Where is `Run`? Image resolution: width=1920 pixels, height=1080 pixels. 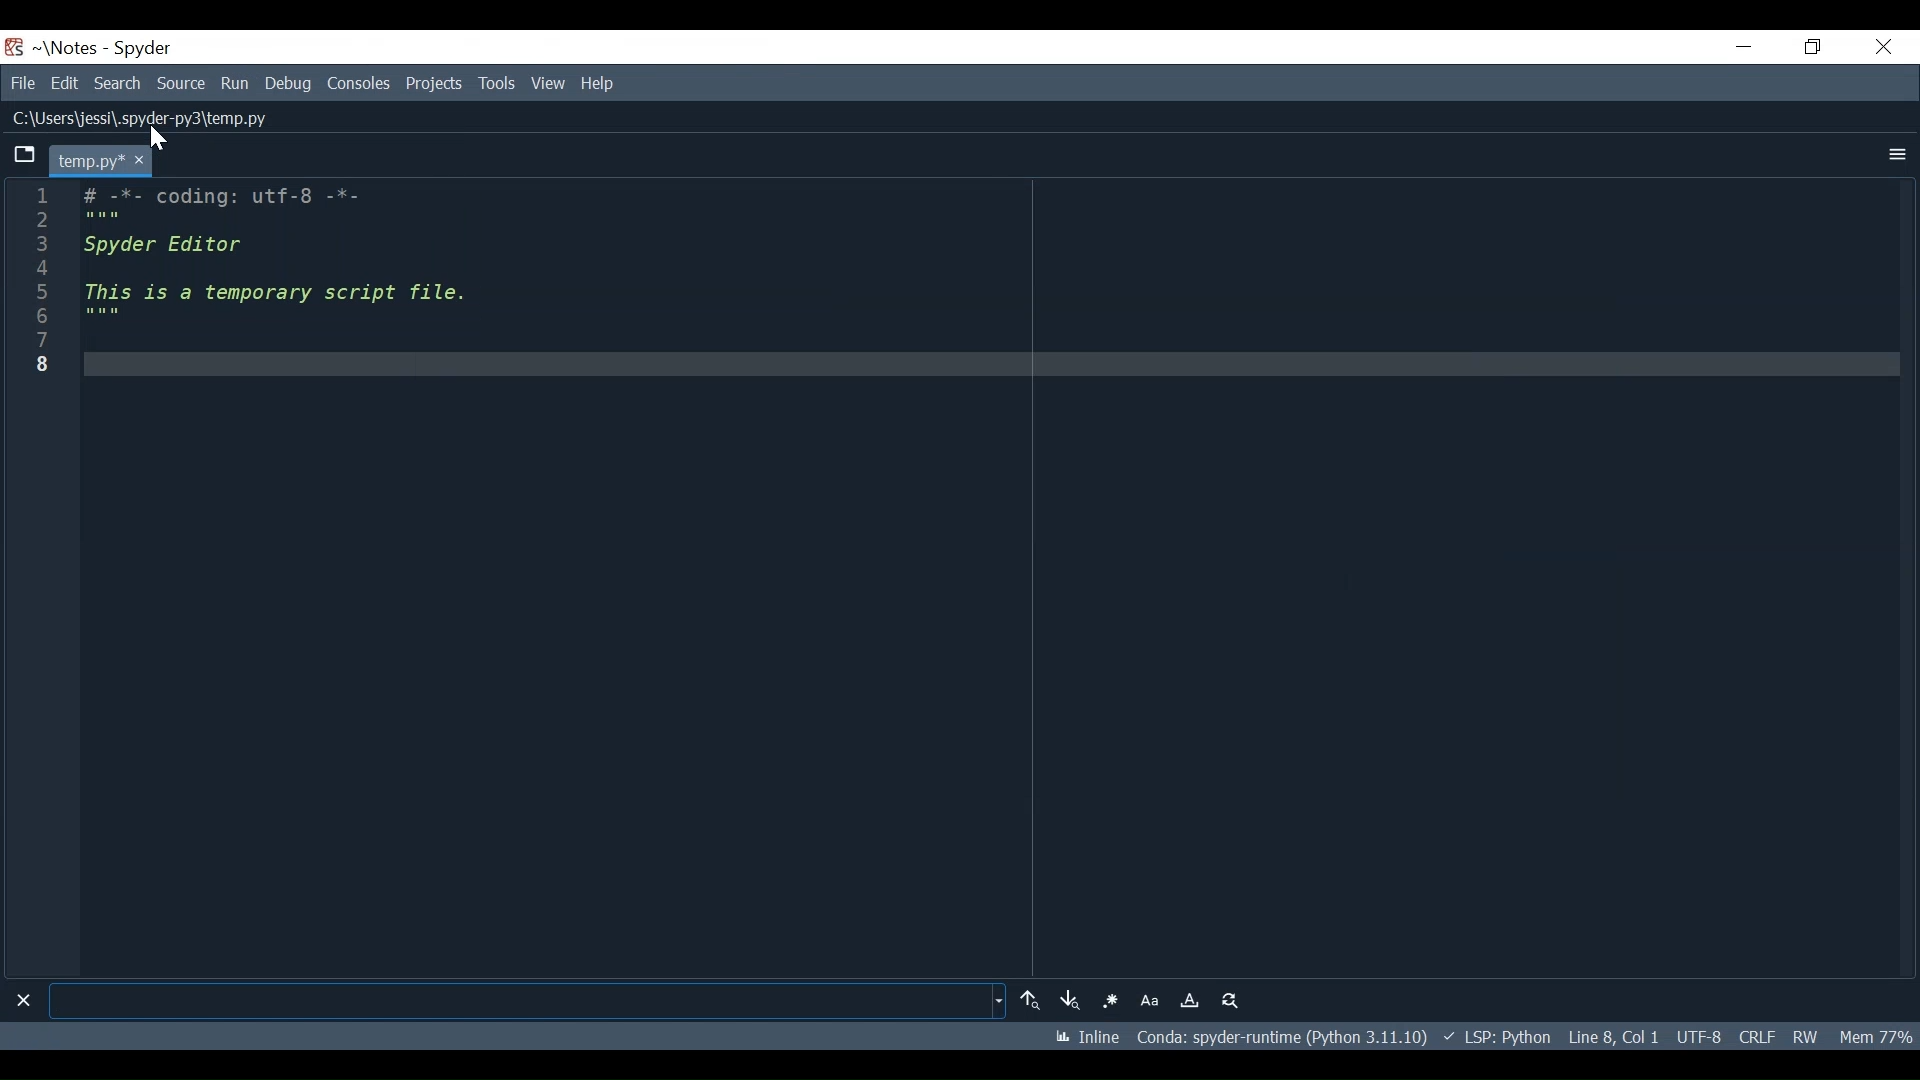 Run is located at coordinates (239, 83).